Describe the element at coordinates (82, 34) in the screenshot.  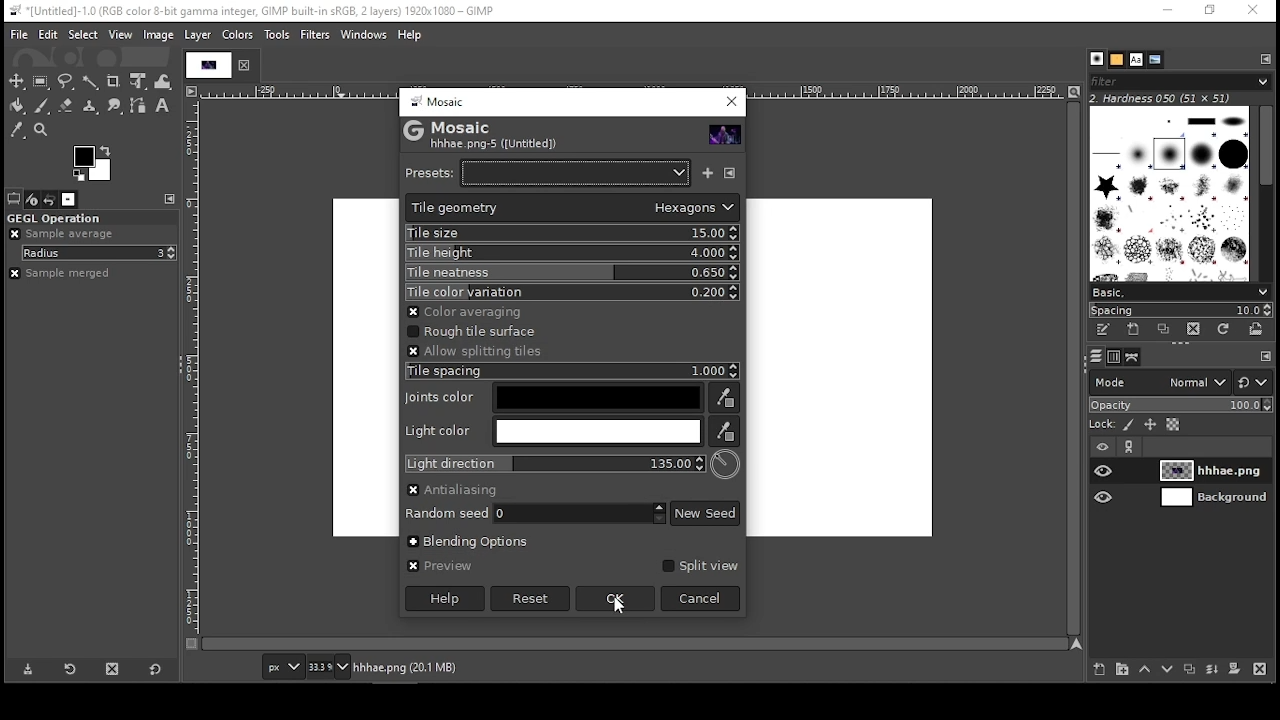
I see `select` at that location.